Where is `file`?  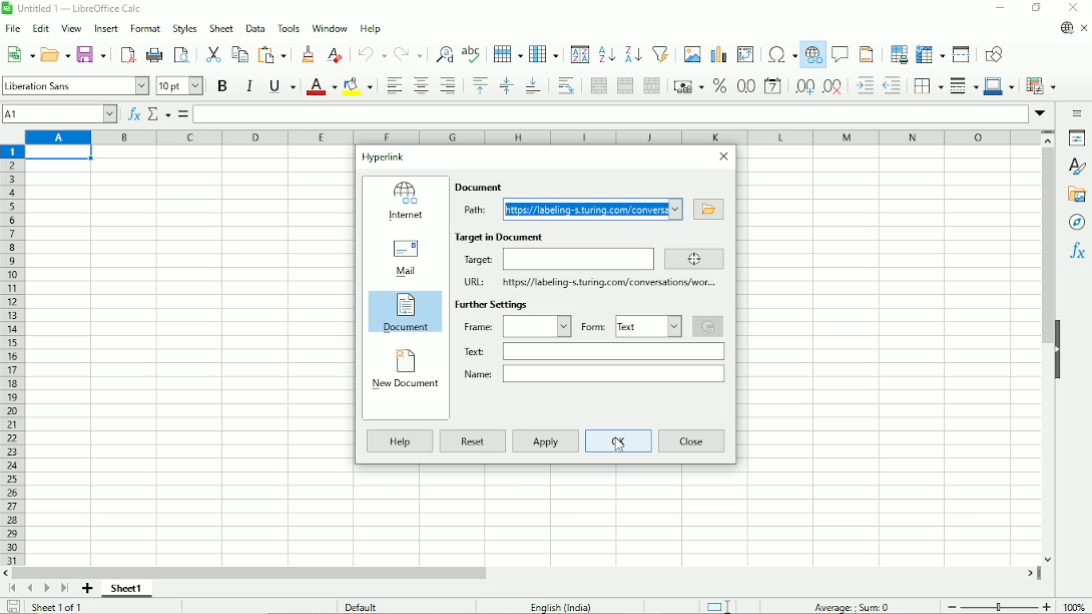
file is located at coordinates (13, 28).